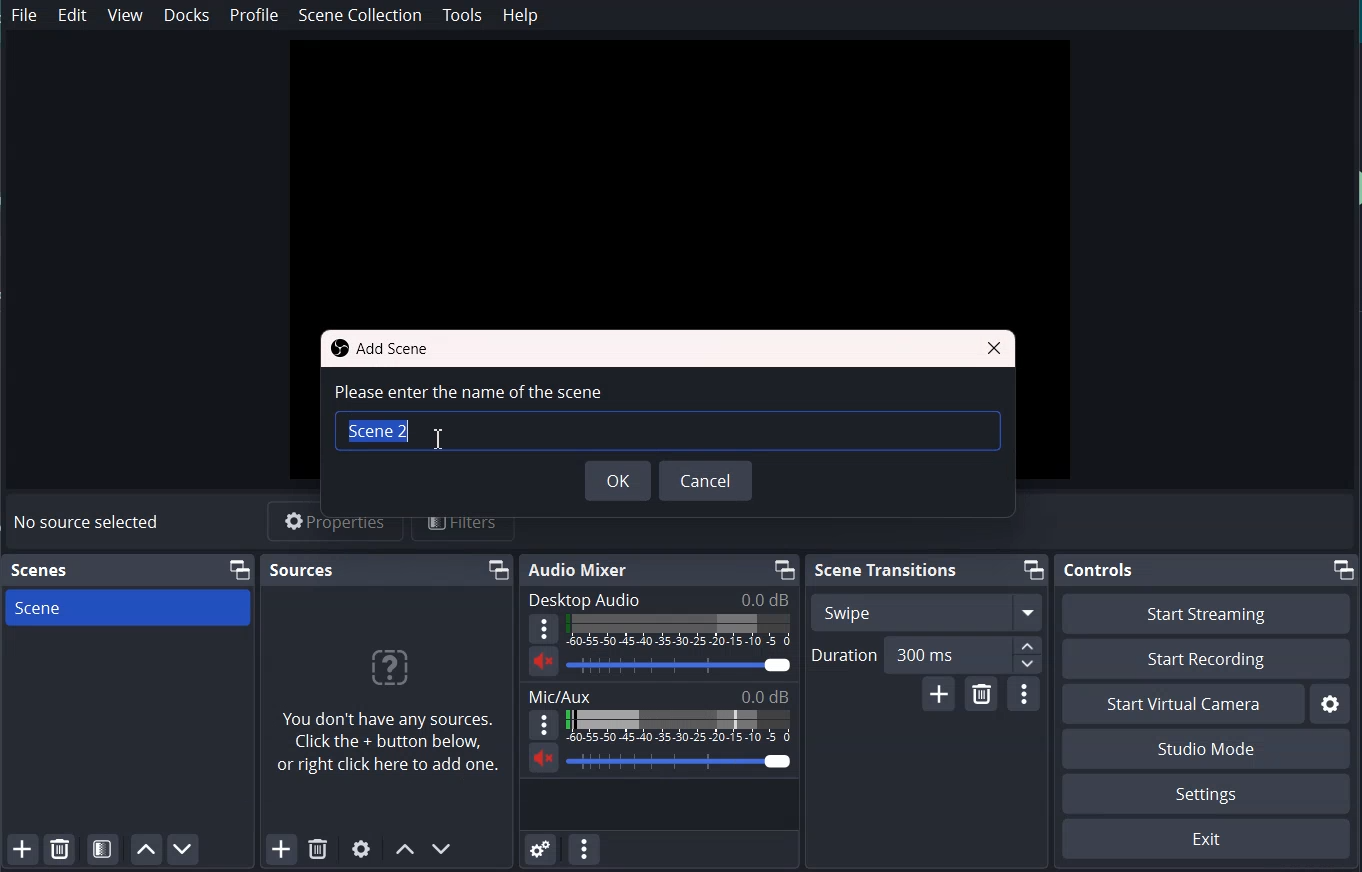  Describe the element at coordinates (680, 664) in the screenshot. I see `Volume Adjuster` at that location.